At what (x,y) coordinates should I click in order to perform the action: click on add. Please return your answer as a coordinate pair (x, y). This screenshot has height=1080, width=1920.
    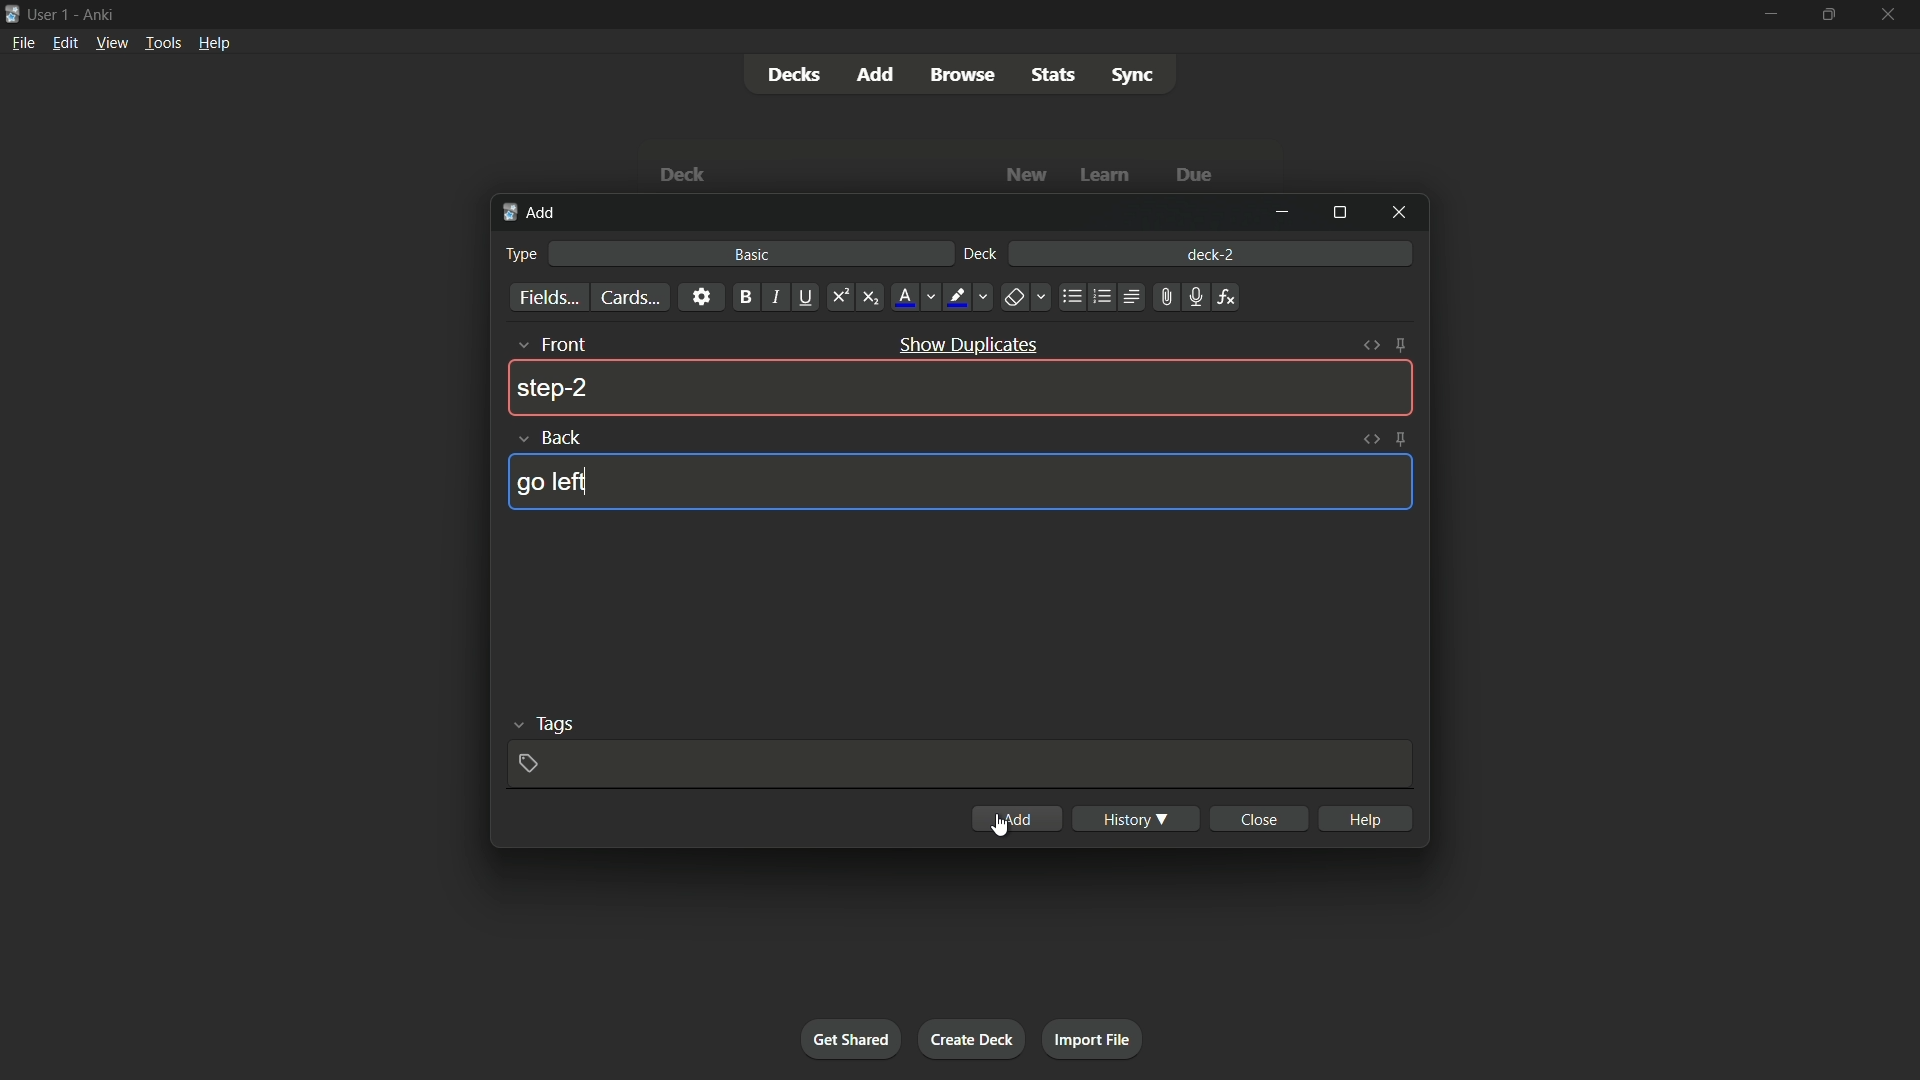
    Looking at the image, I should click on (531, 215).